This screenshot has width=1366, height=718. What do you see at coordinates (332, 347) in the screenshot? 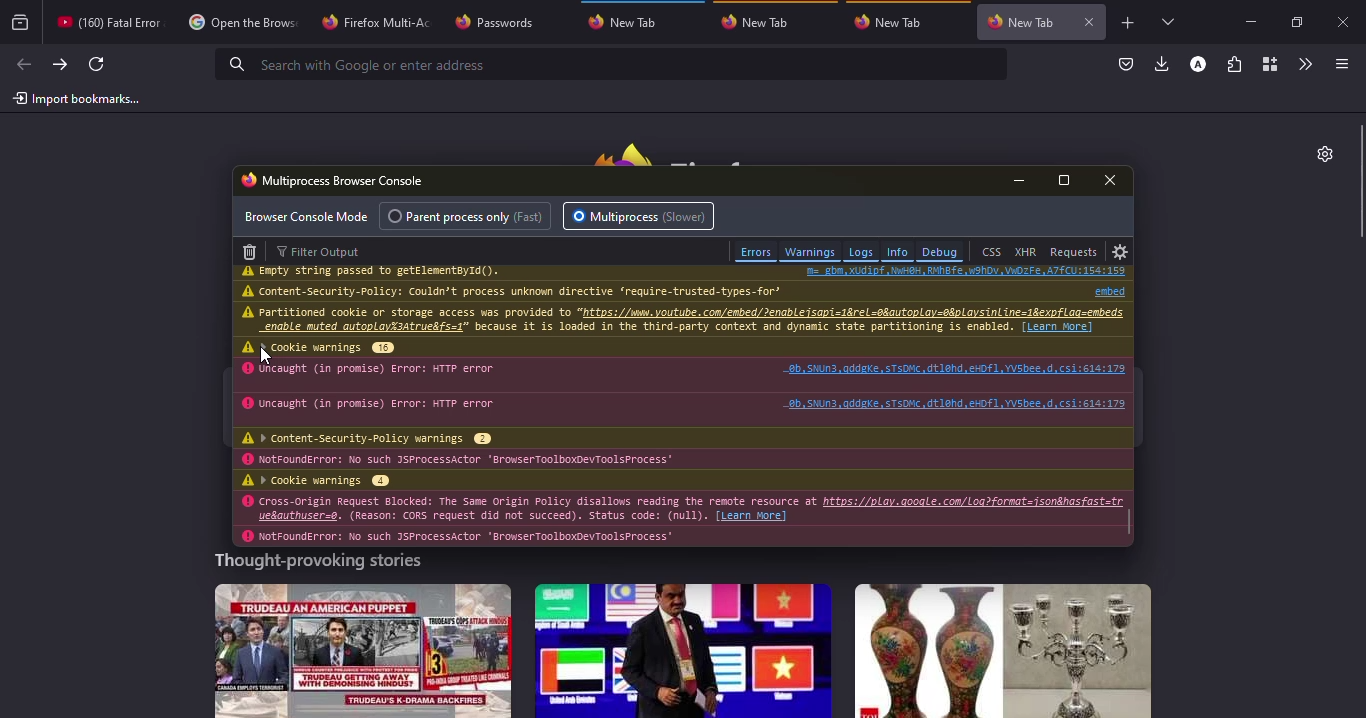
I see `expand warnings` at bounding box center [332, 347].